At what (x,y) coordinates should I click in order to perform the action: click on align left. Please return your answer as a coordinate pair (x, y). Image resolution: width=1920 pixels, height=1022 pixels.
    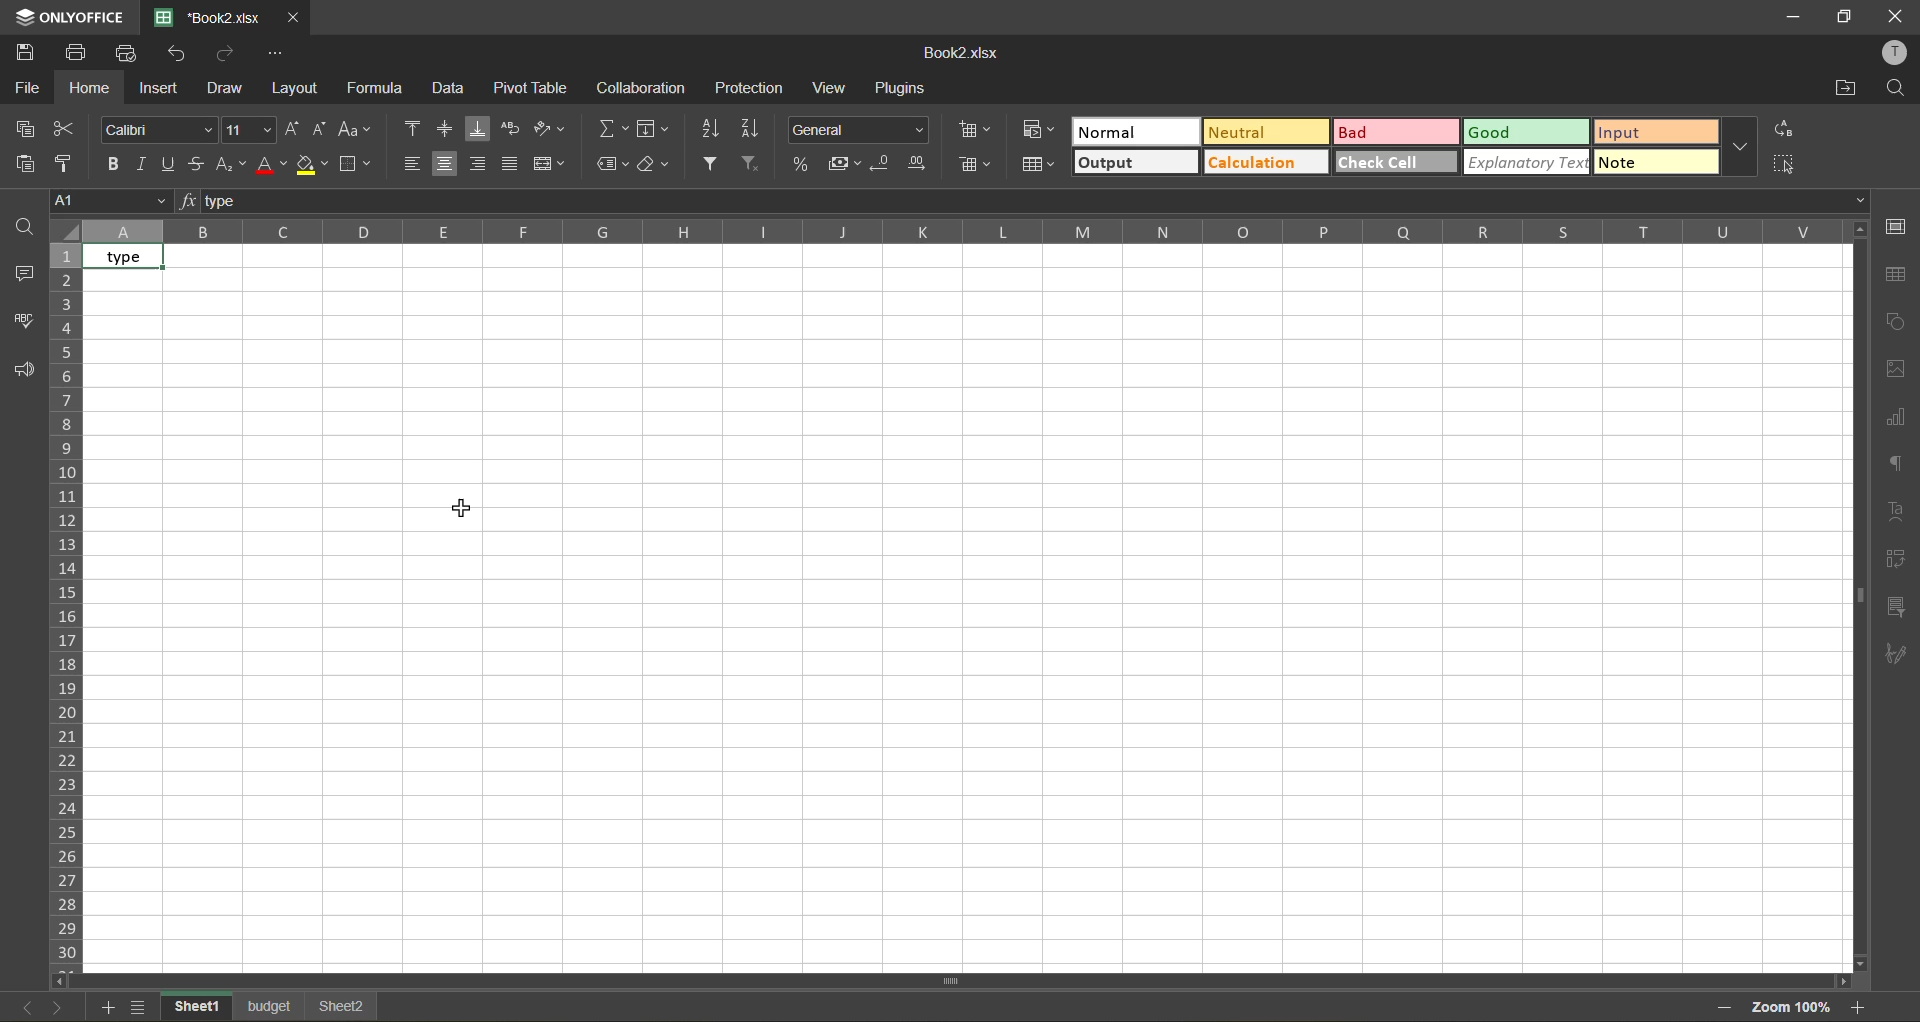
    Looking at the image, I should click on (417, 165).